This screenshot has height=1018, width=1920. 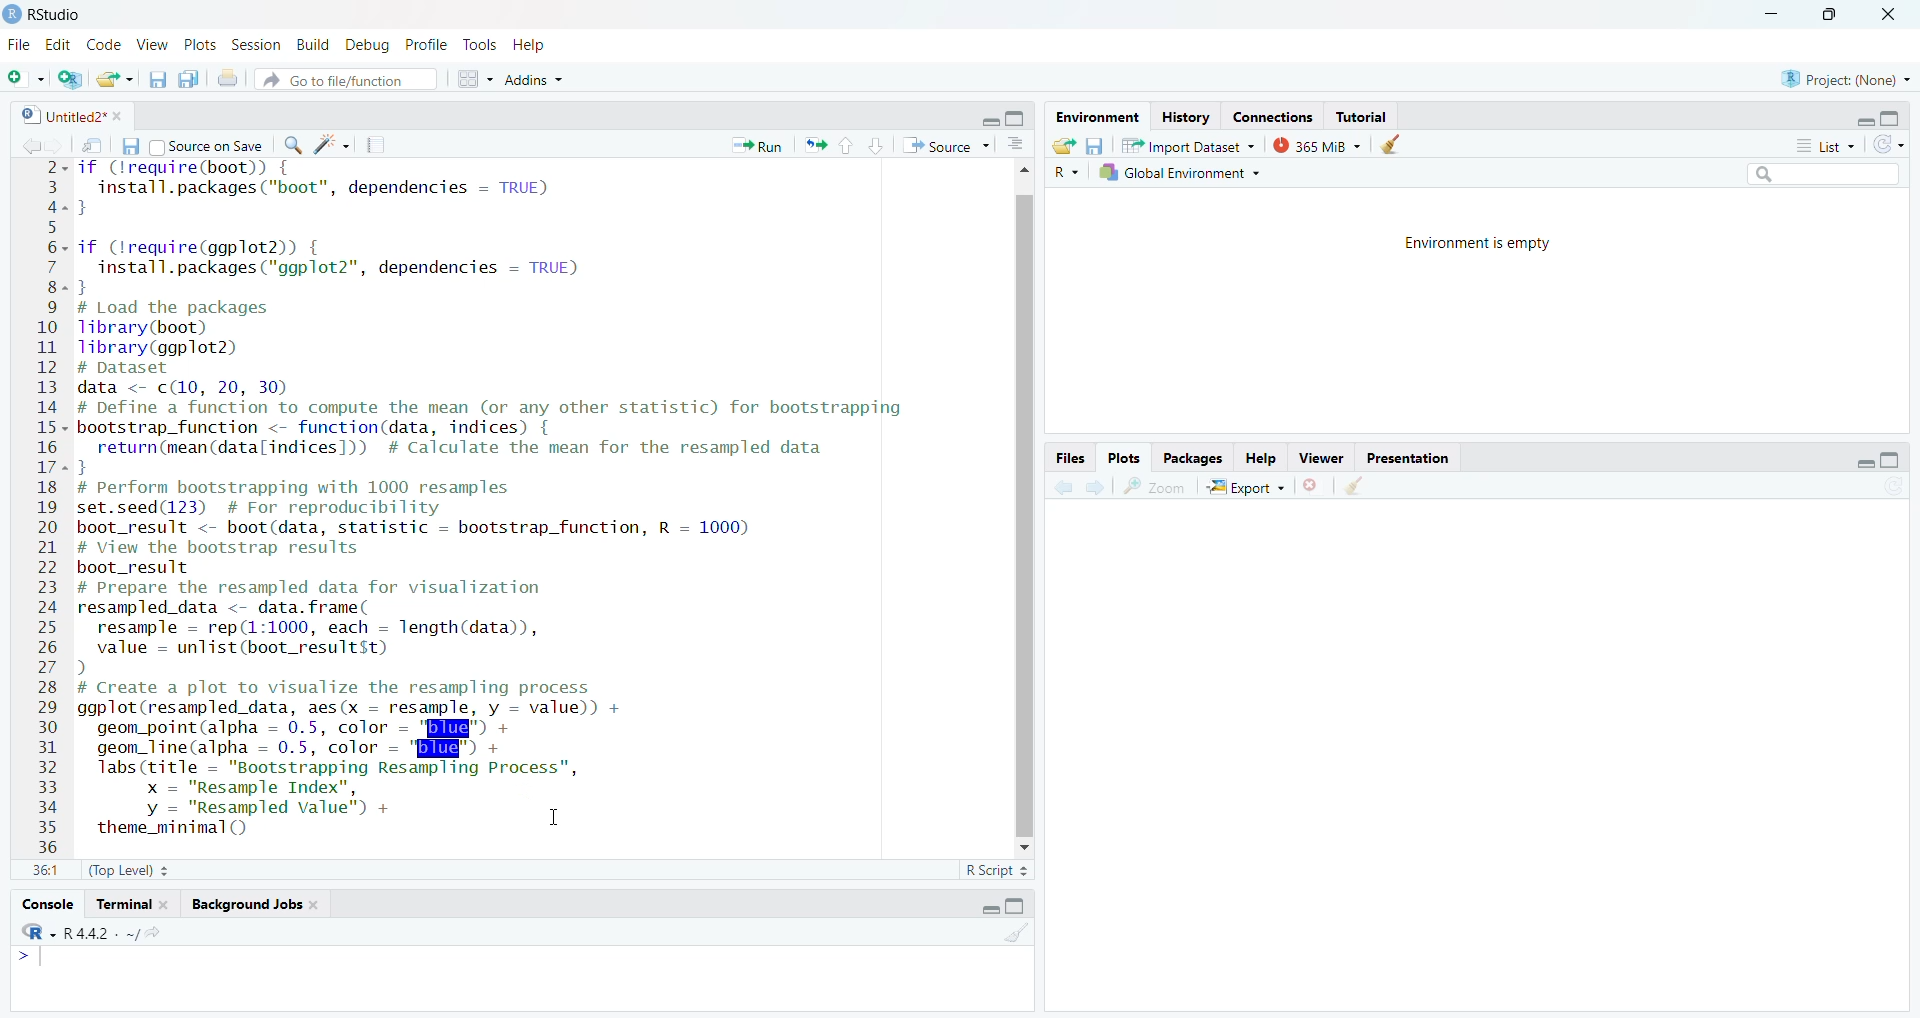 I want to click on Plots, so click(x=1123, y=456).